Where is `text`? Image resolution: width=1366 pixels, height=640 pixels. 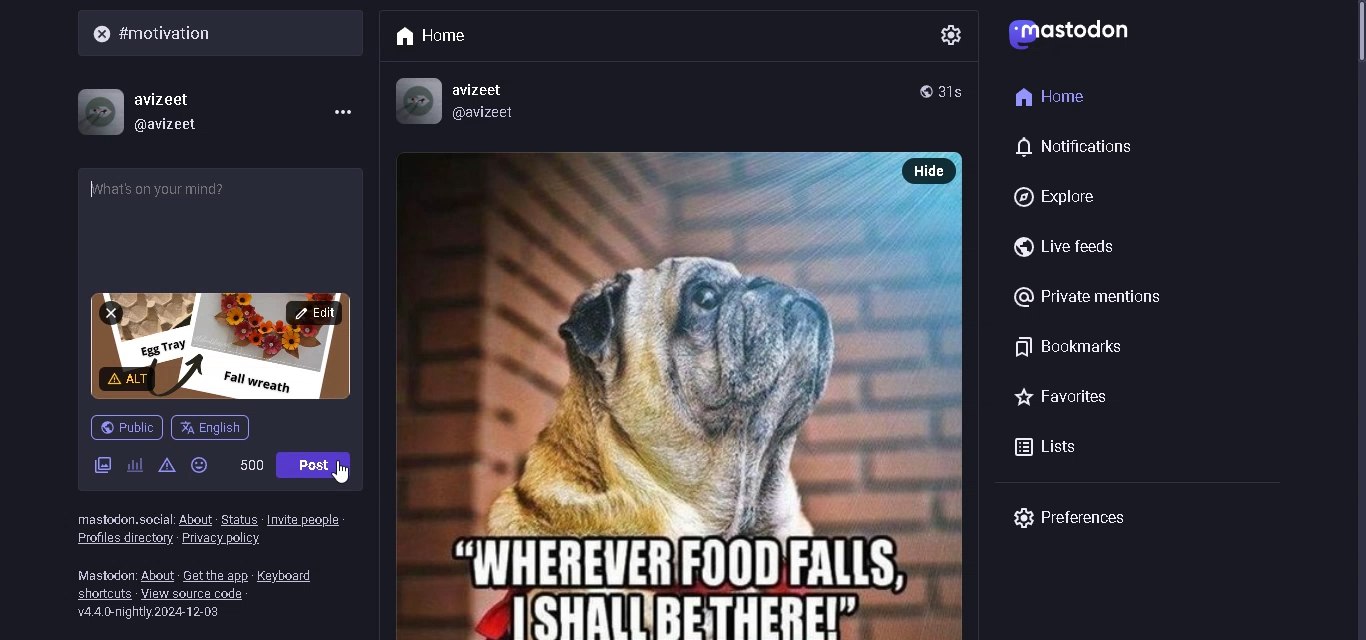
text is located at coordinates (123, 519).